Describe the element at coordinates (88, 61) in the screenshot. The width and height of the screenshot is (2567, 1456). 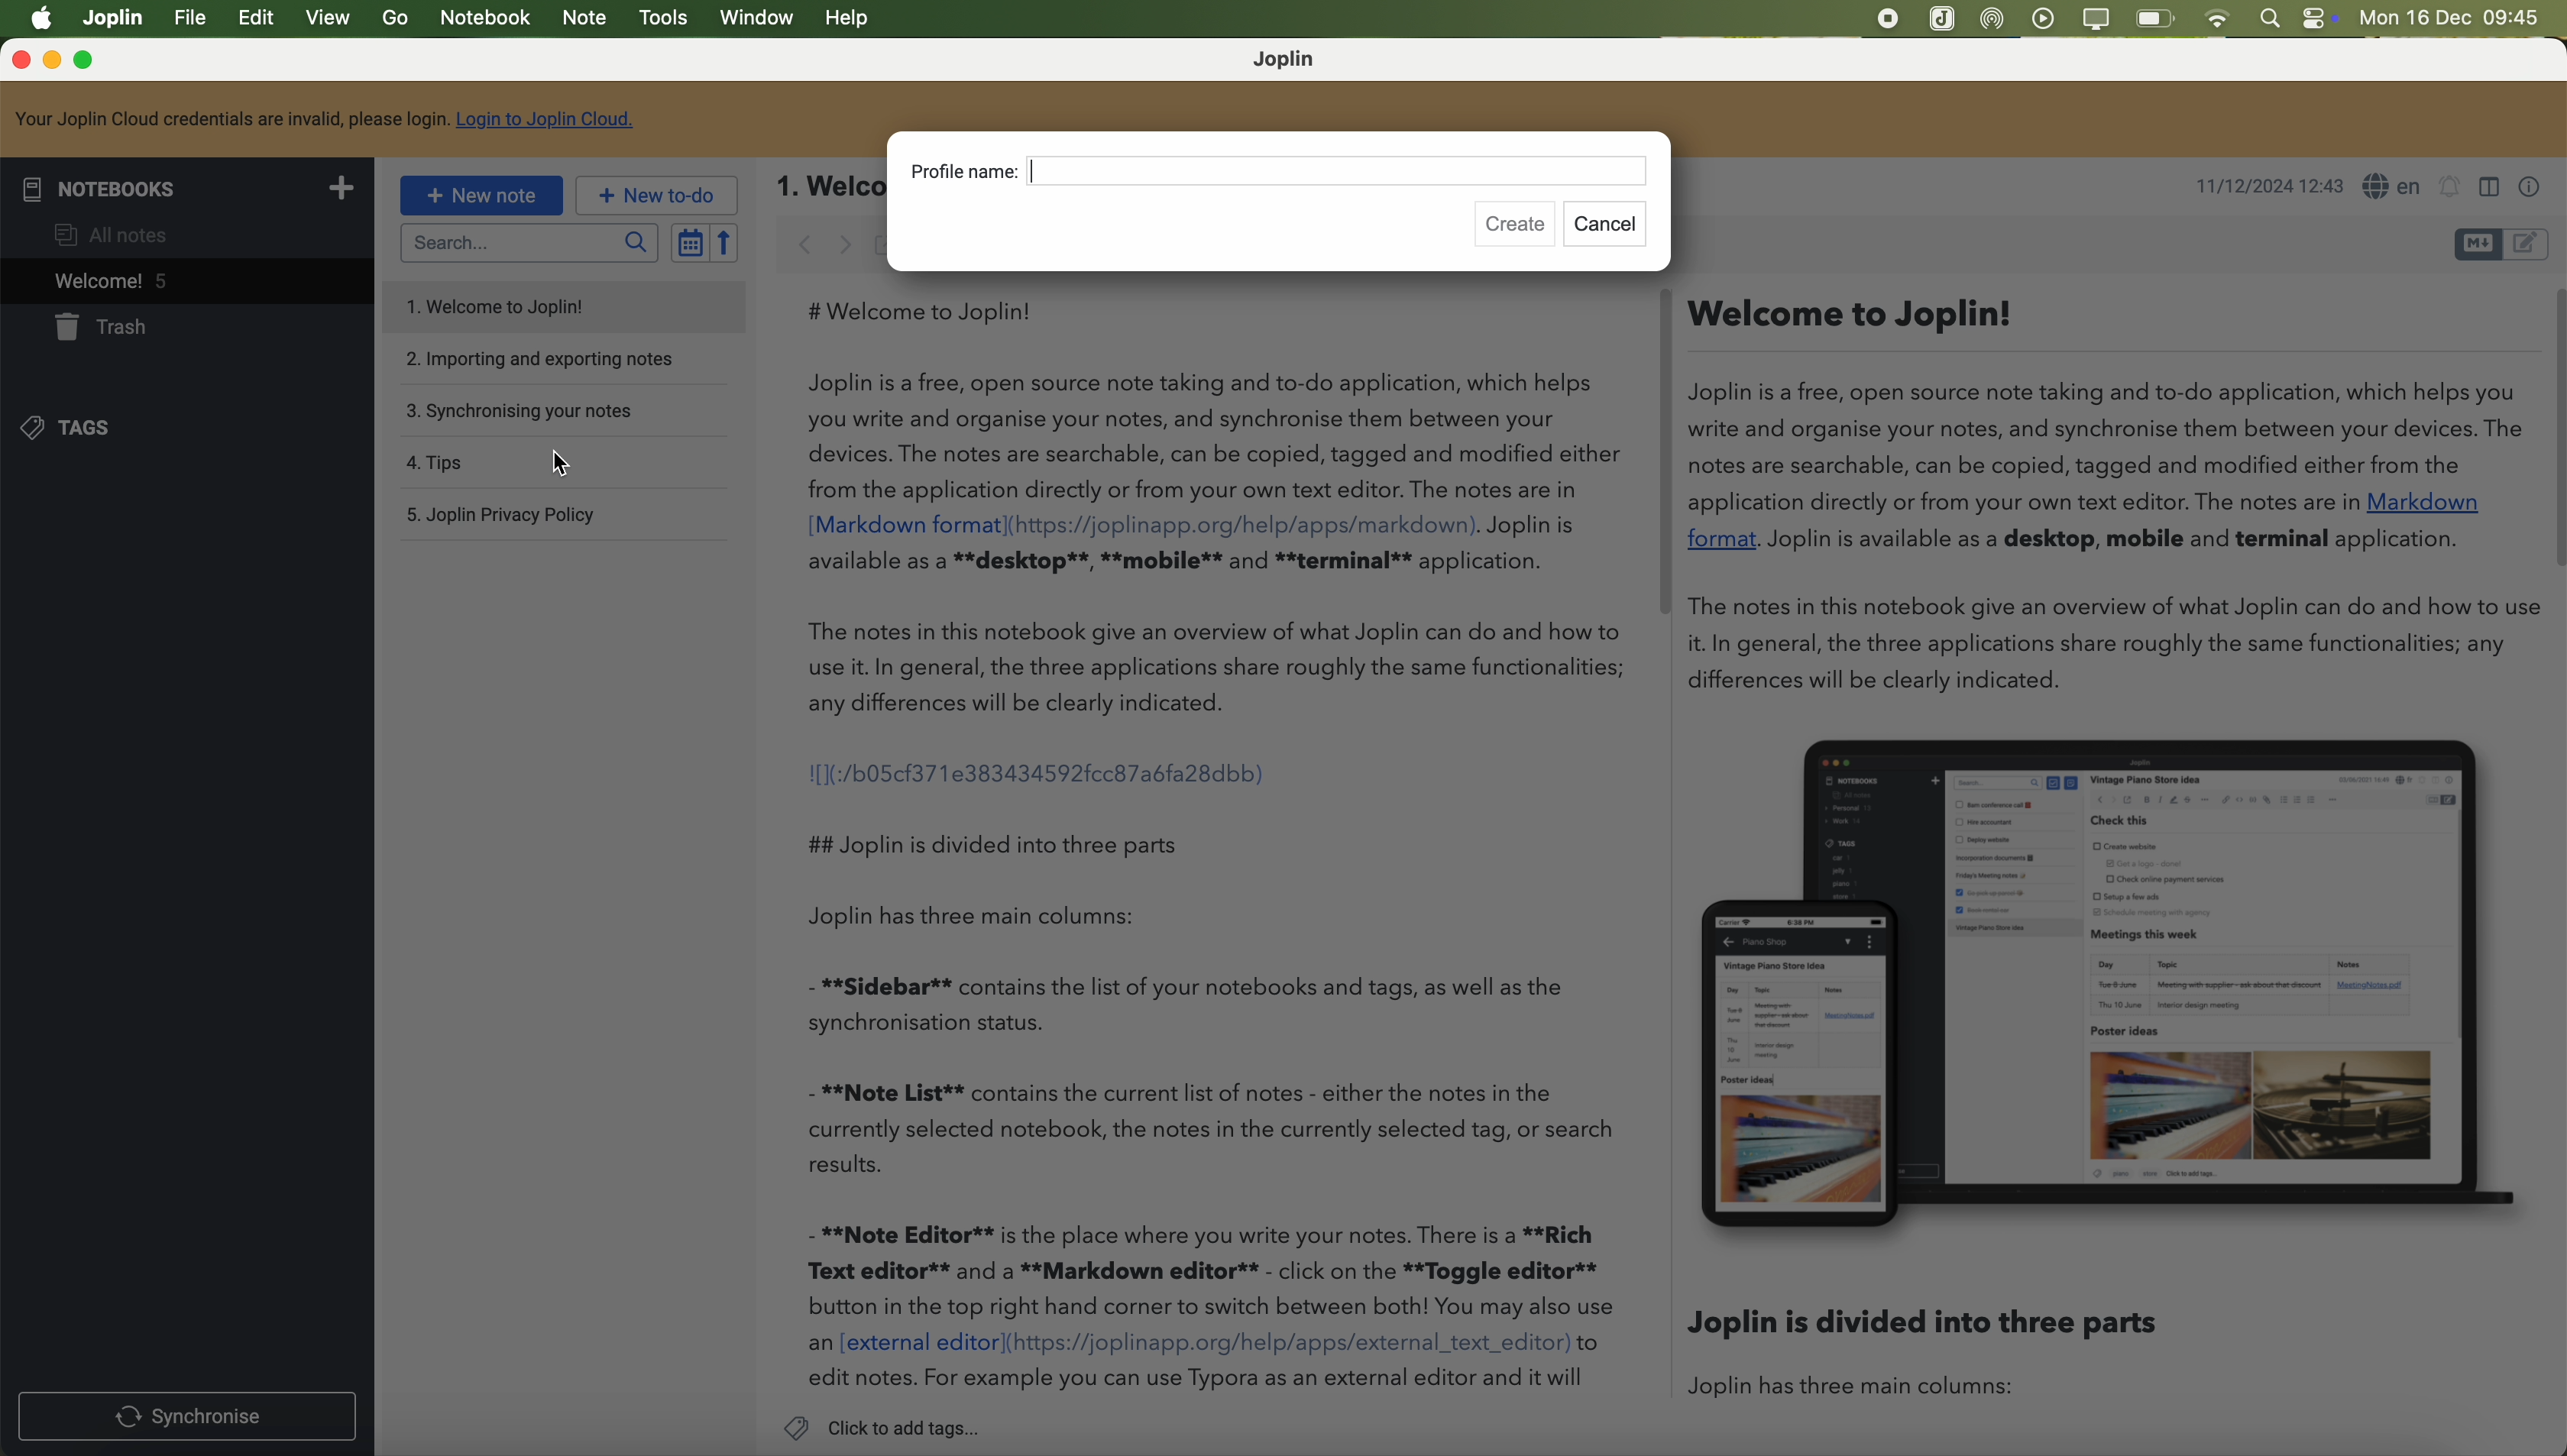
I see `maximize` at that location.